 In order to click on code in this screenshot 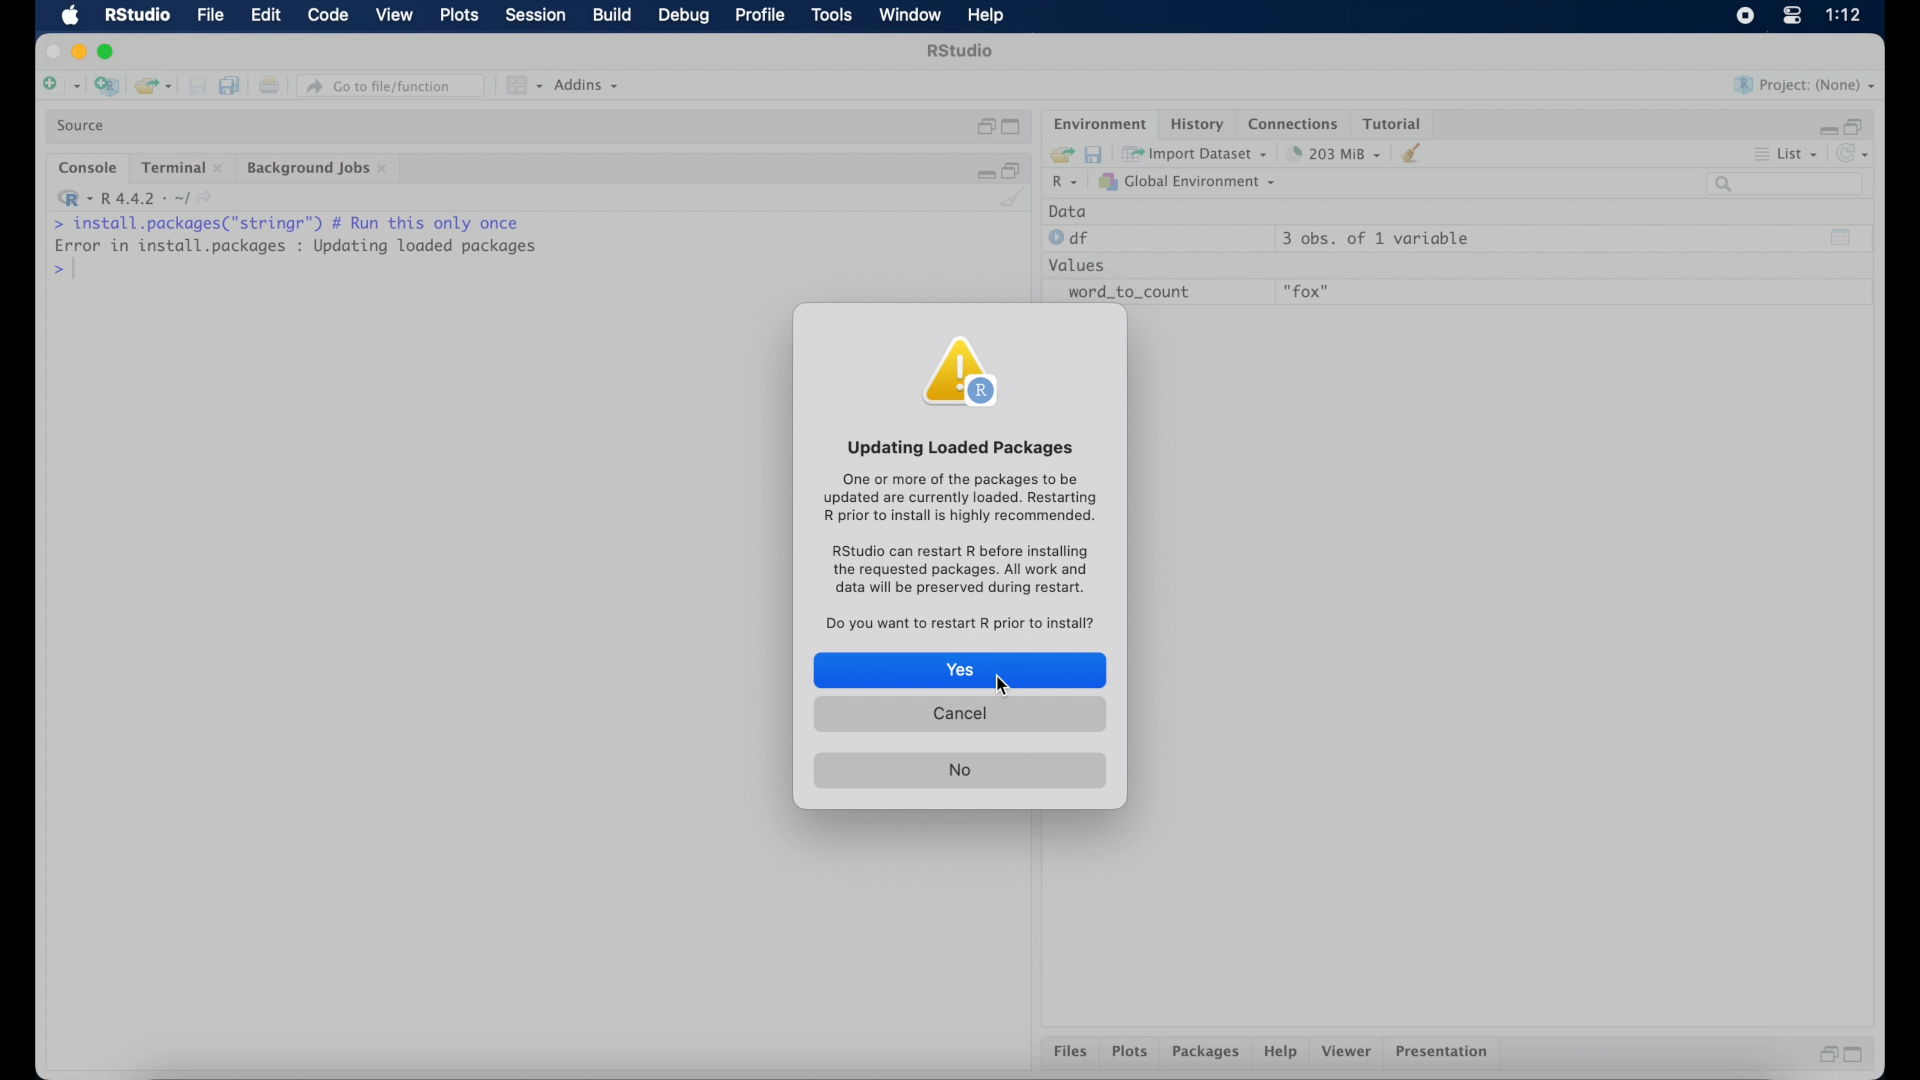, I will do `click(328, 16)`.